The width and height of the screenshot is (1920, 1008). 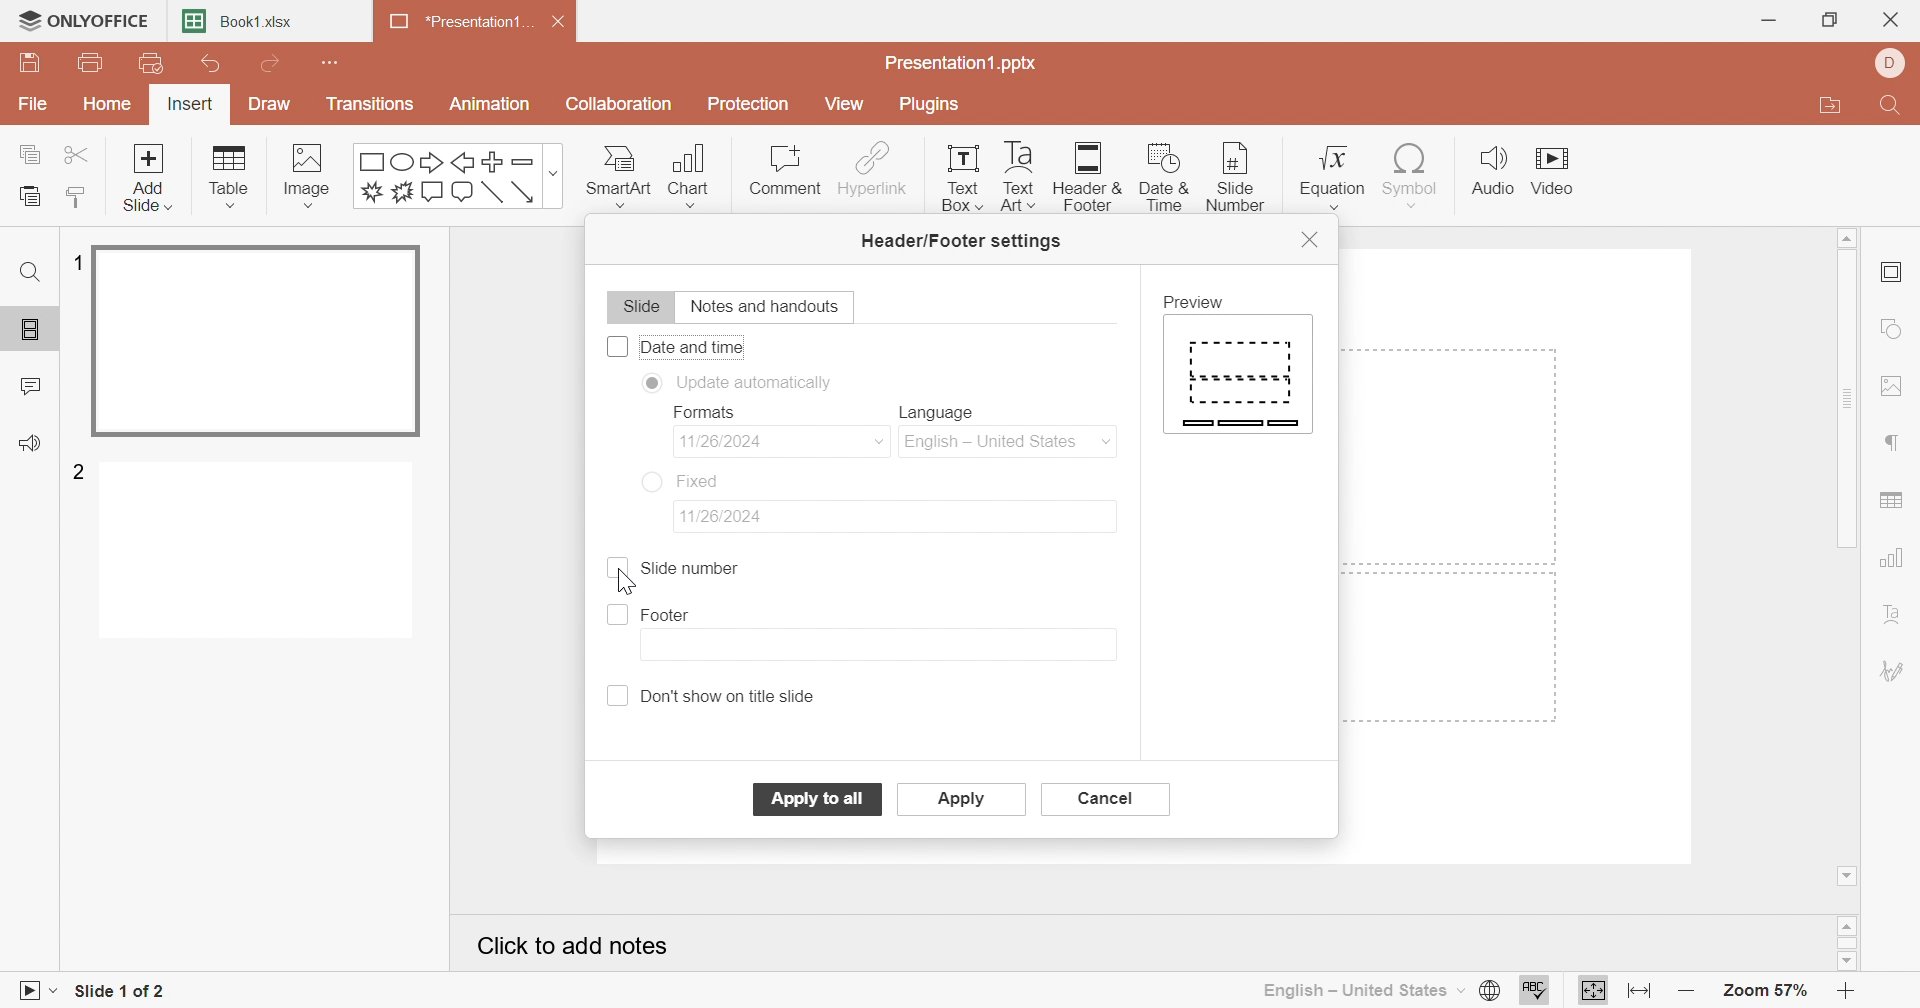 I want to click on Notes and handouts, so click(x=769, y=307).